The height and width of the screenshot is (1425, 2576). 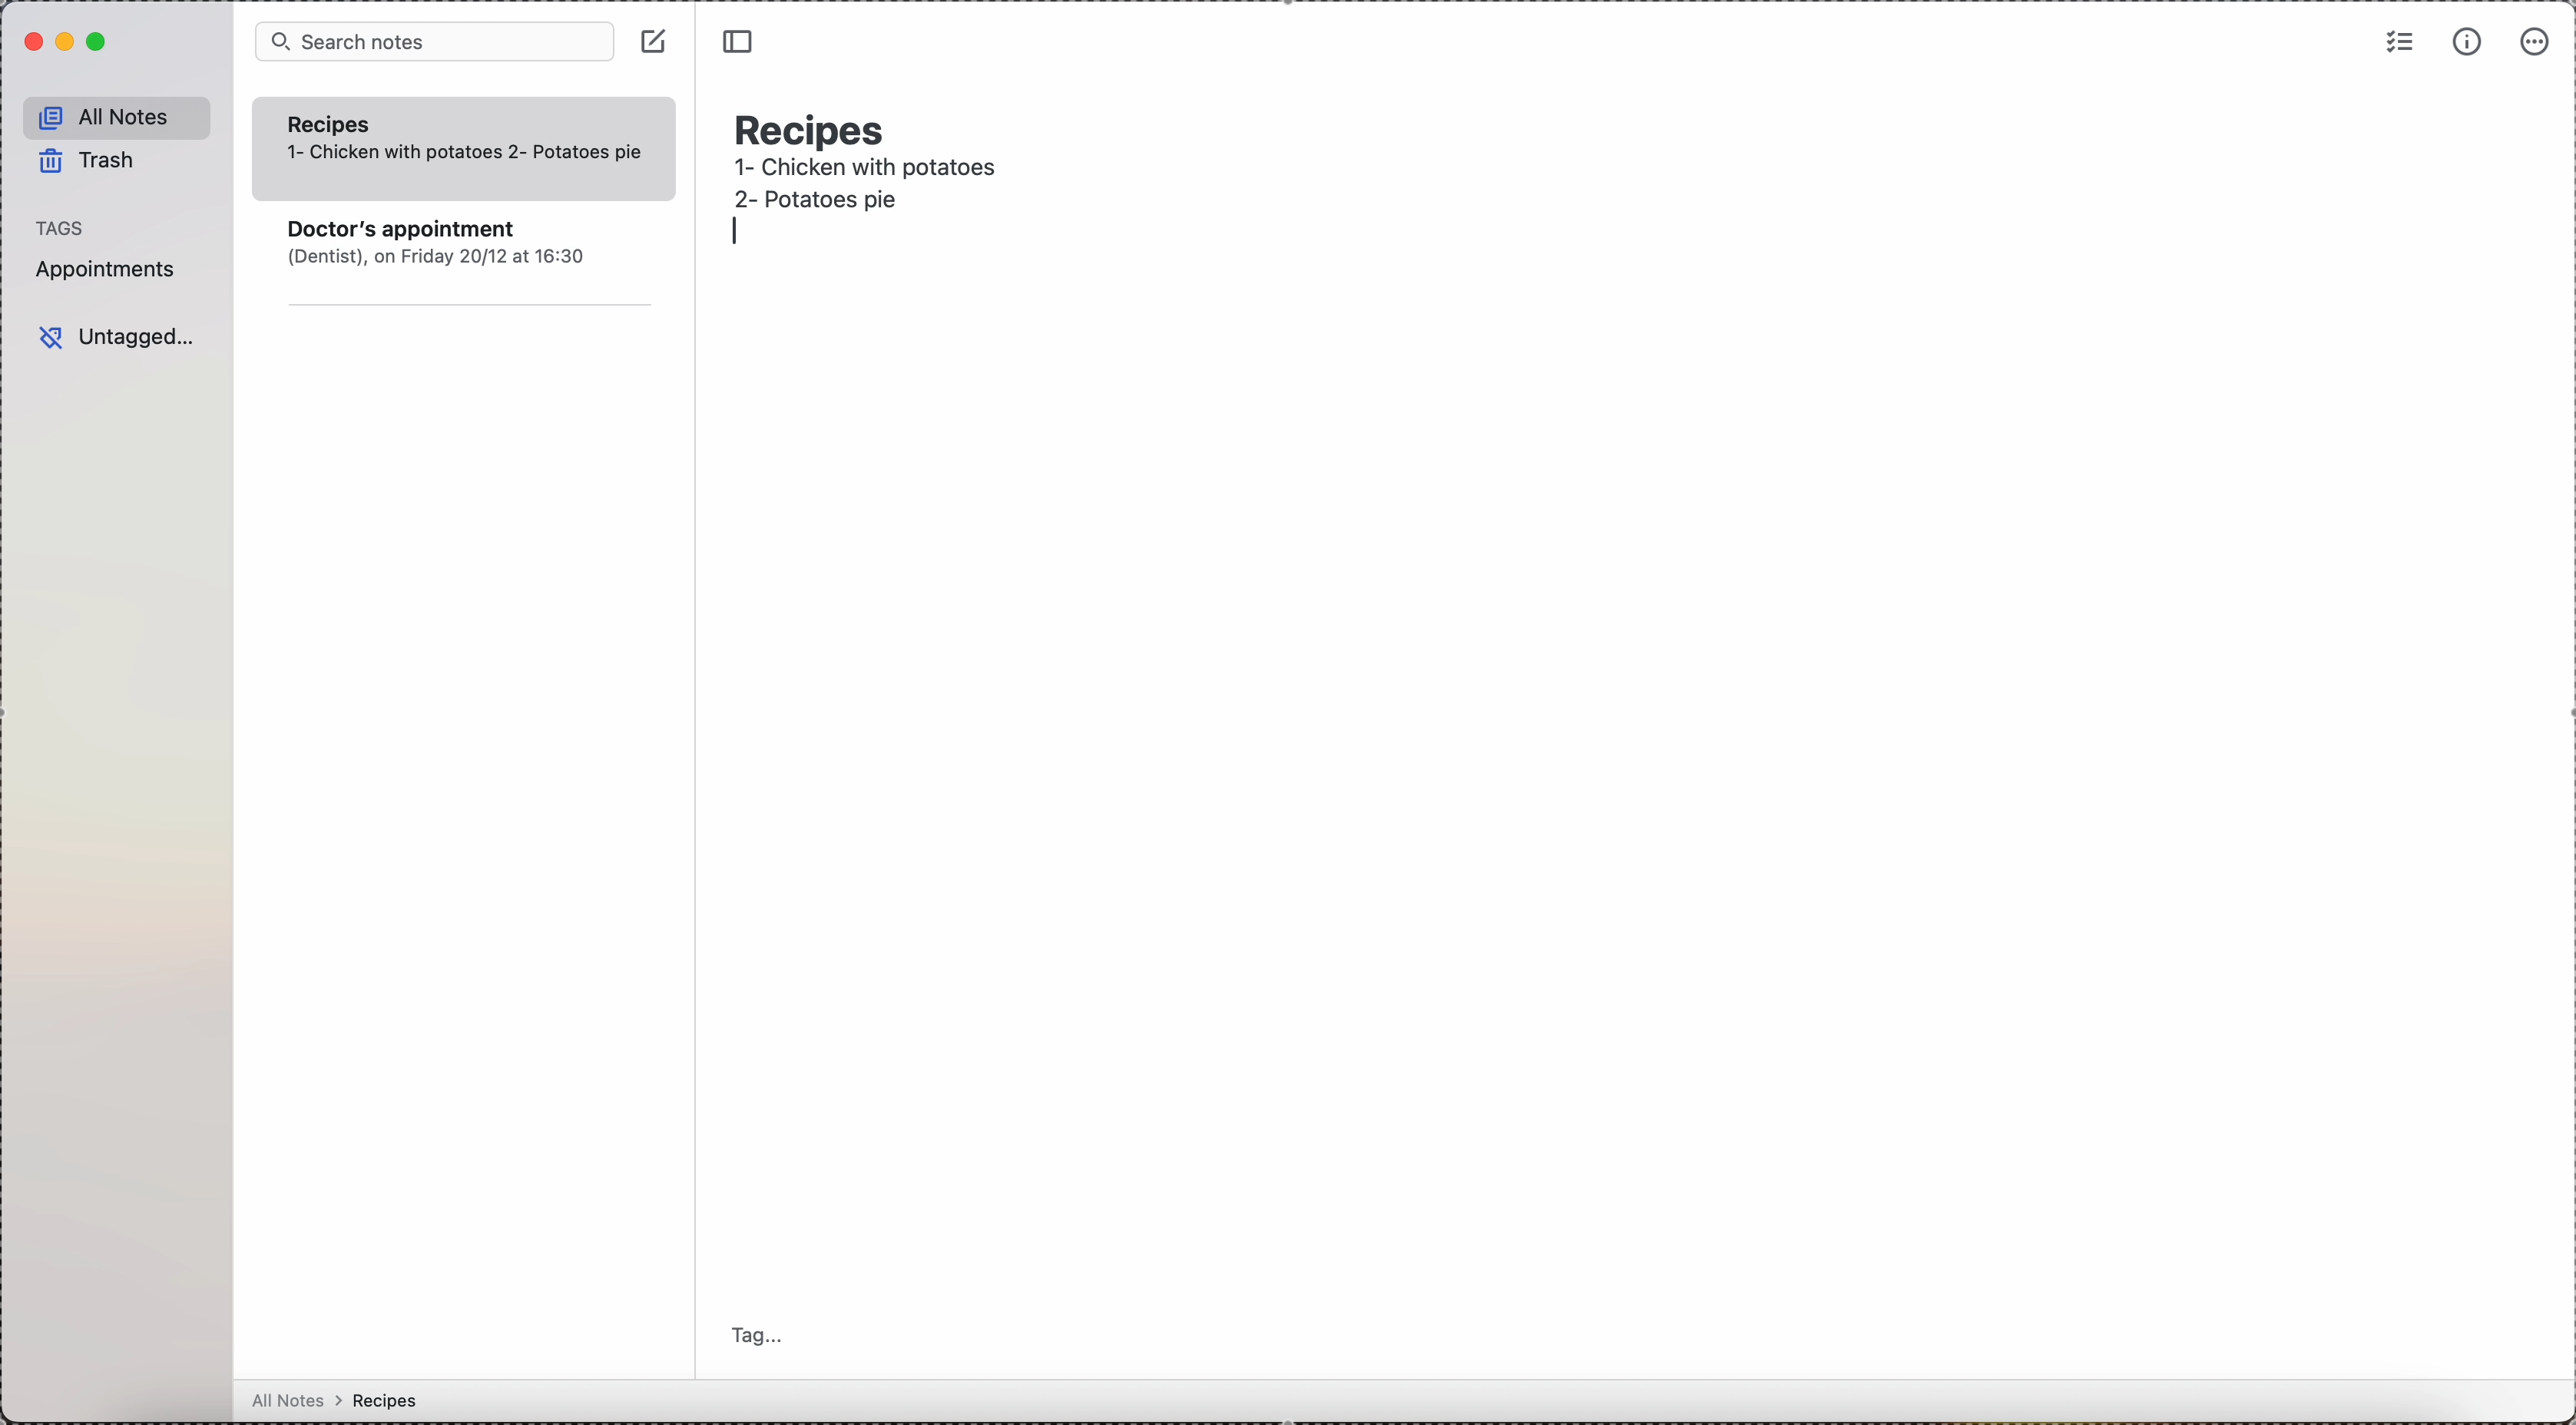 What do you see at coordinates (66, 44) in the screenshot?
I see `minimize` at bounding box center [66, 44].